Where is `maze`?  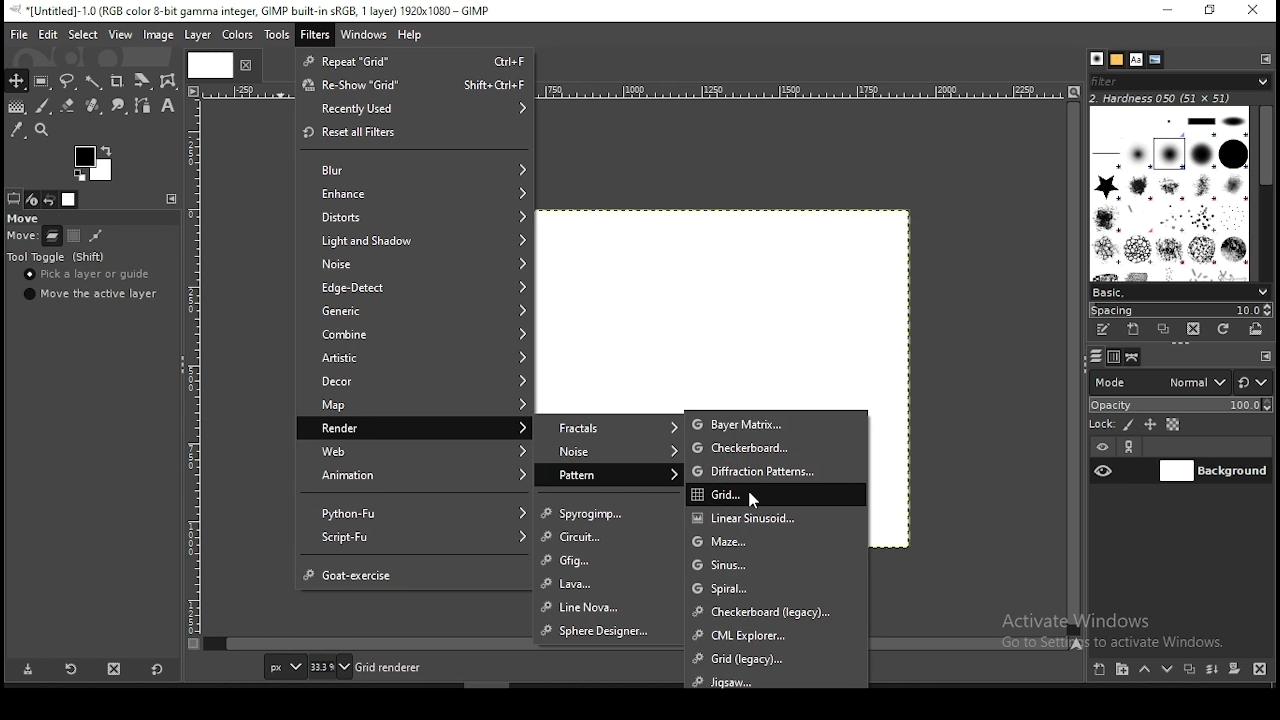
maze is located at coordinates (775, 541).